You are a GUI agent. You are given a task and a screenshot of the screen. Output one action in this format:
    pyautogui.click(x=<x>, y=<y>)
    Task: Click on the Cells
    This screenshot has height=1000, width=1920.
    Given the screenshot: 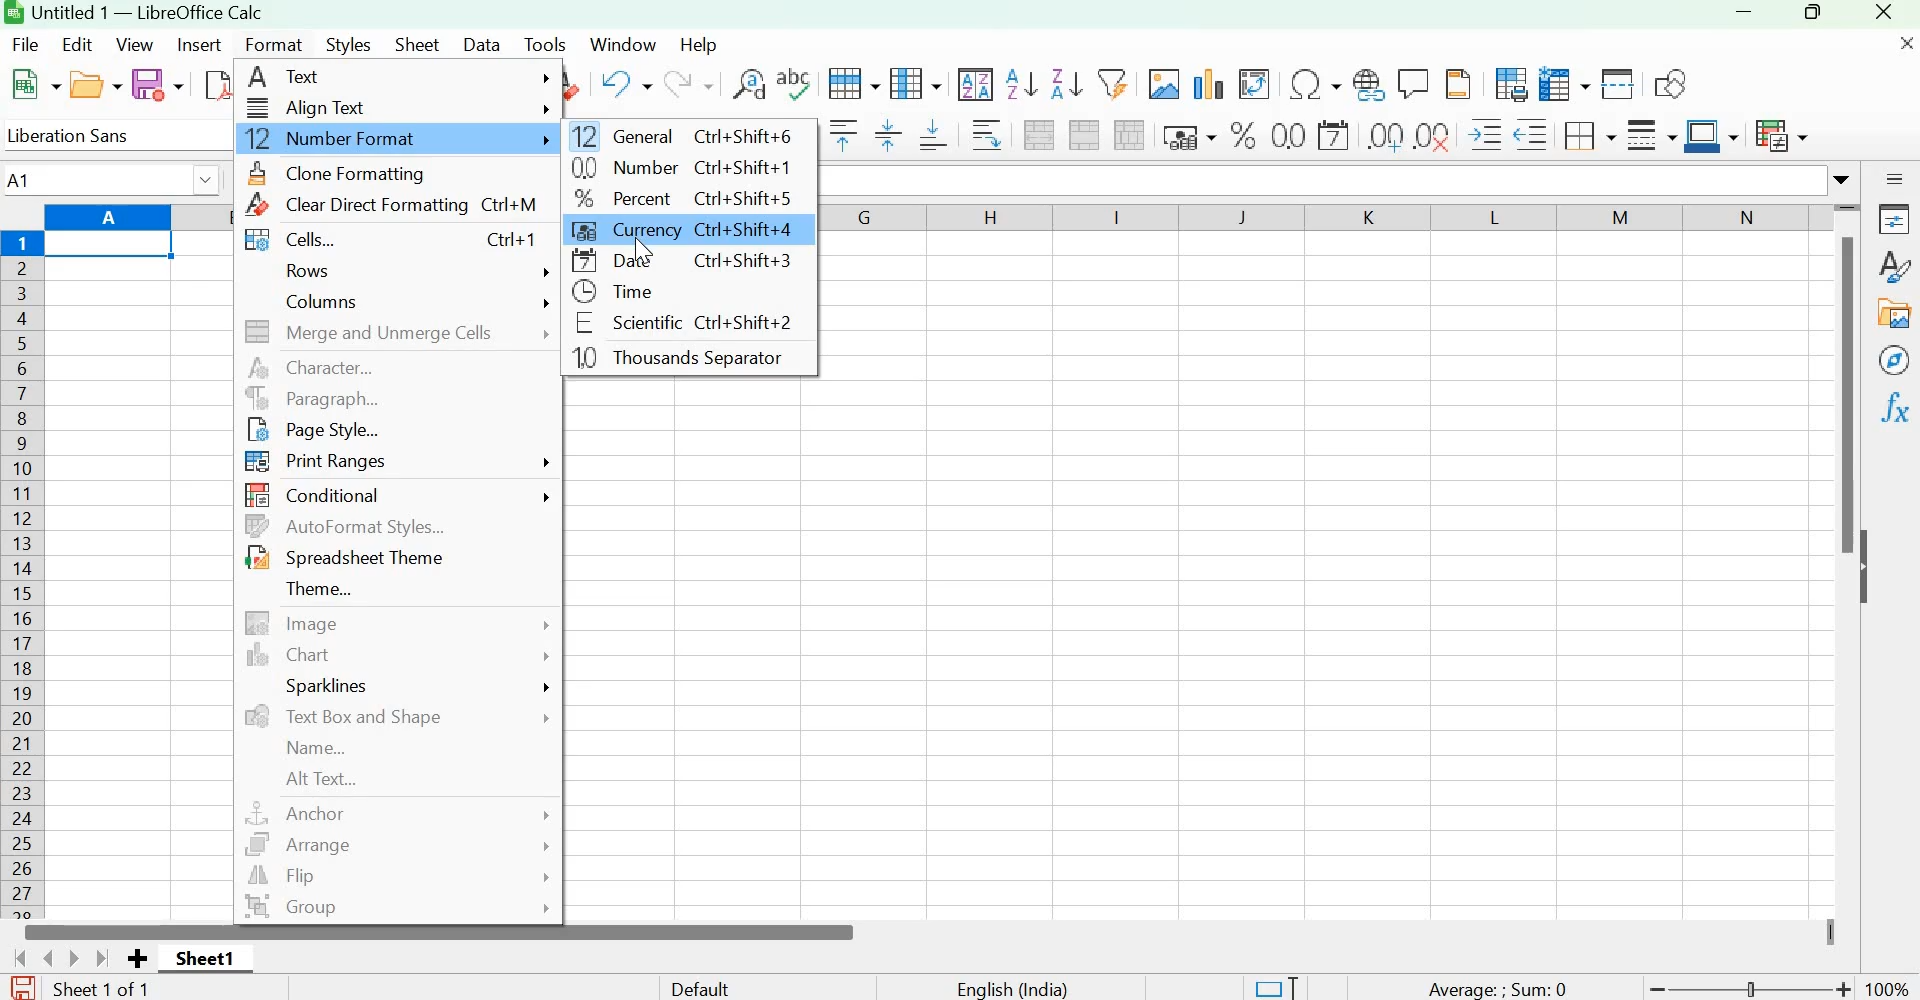 What is the action you would take?
    pyautogui.click(x=384, y=241)
    